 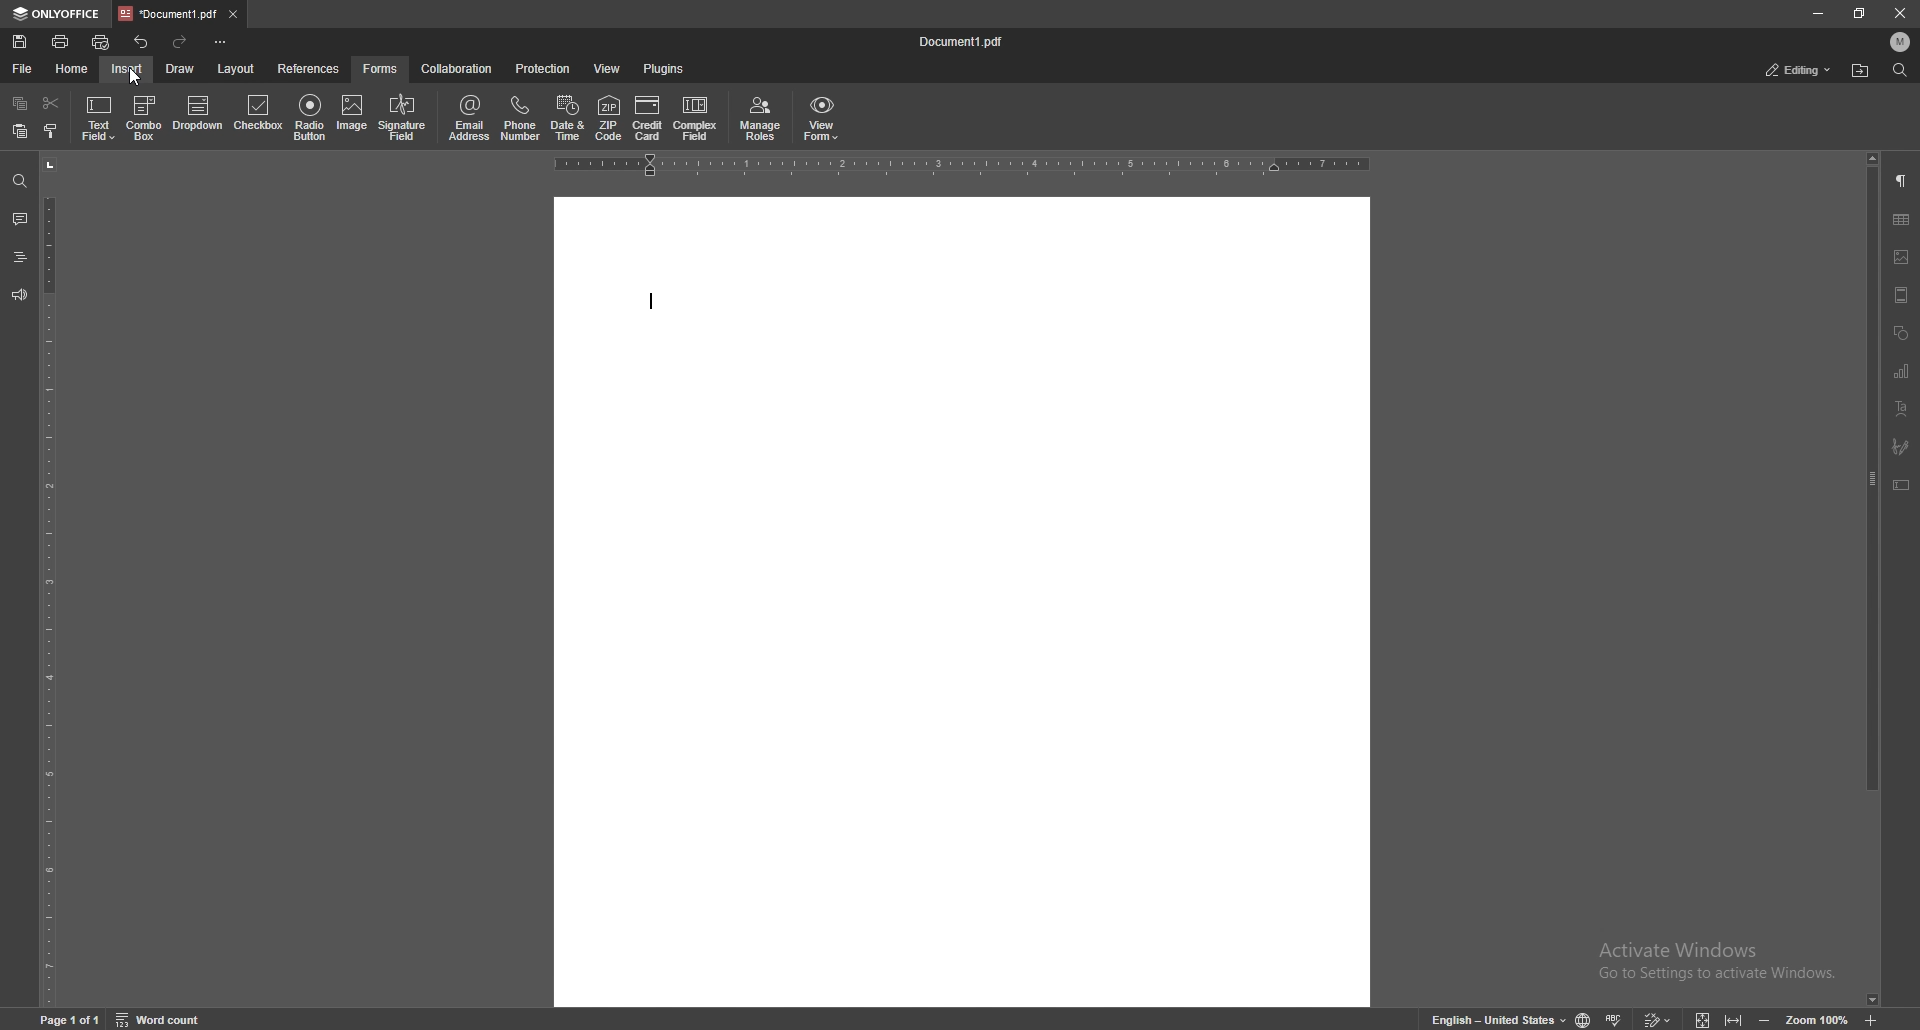 What do you see at coordinates (1902, 407) in the screenshot?
I see `text art` at bounding box center [1902, 407].